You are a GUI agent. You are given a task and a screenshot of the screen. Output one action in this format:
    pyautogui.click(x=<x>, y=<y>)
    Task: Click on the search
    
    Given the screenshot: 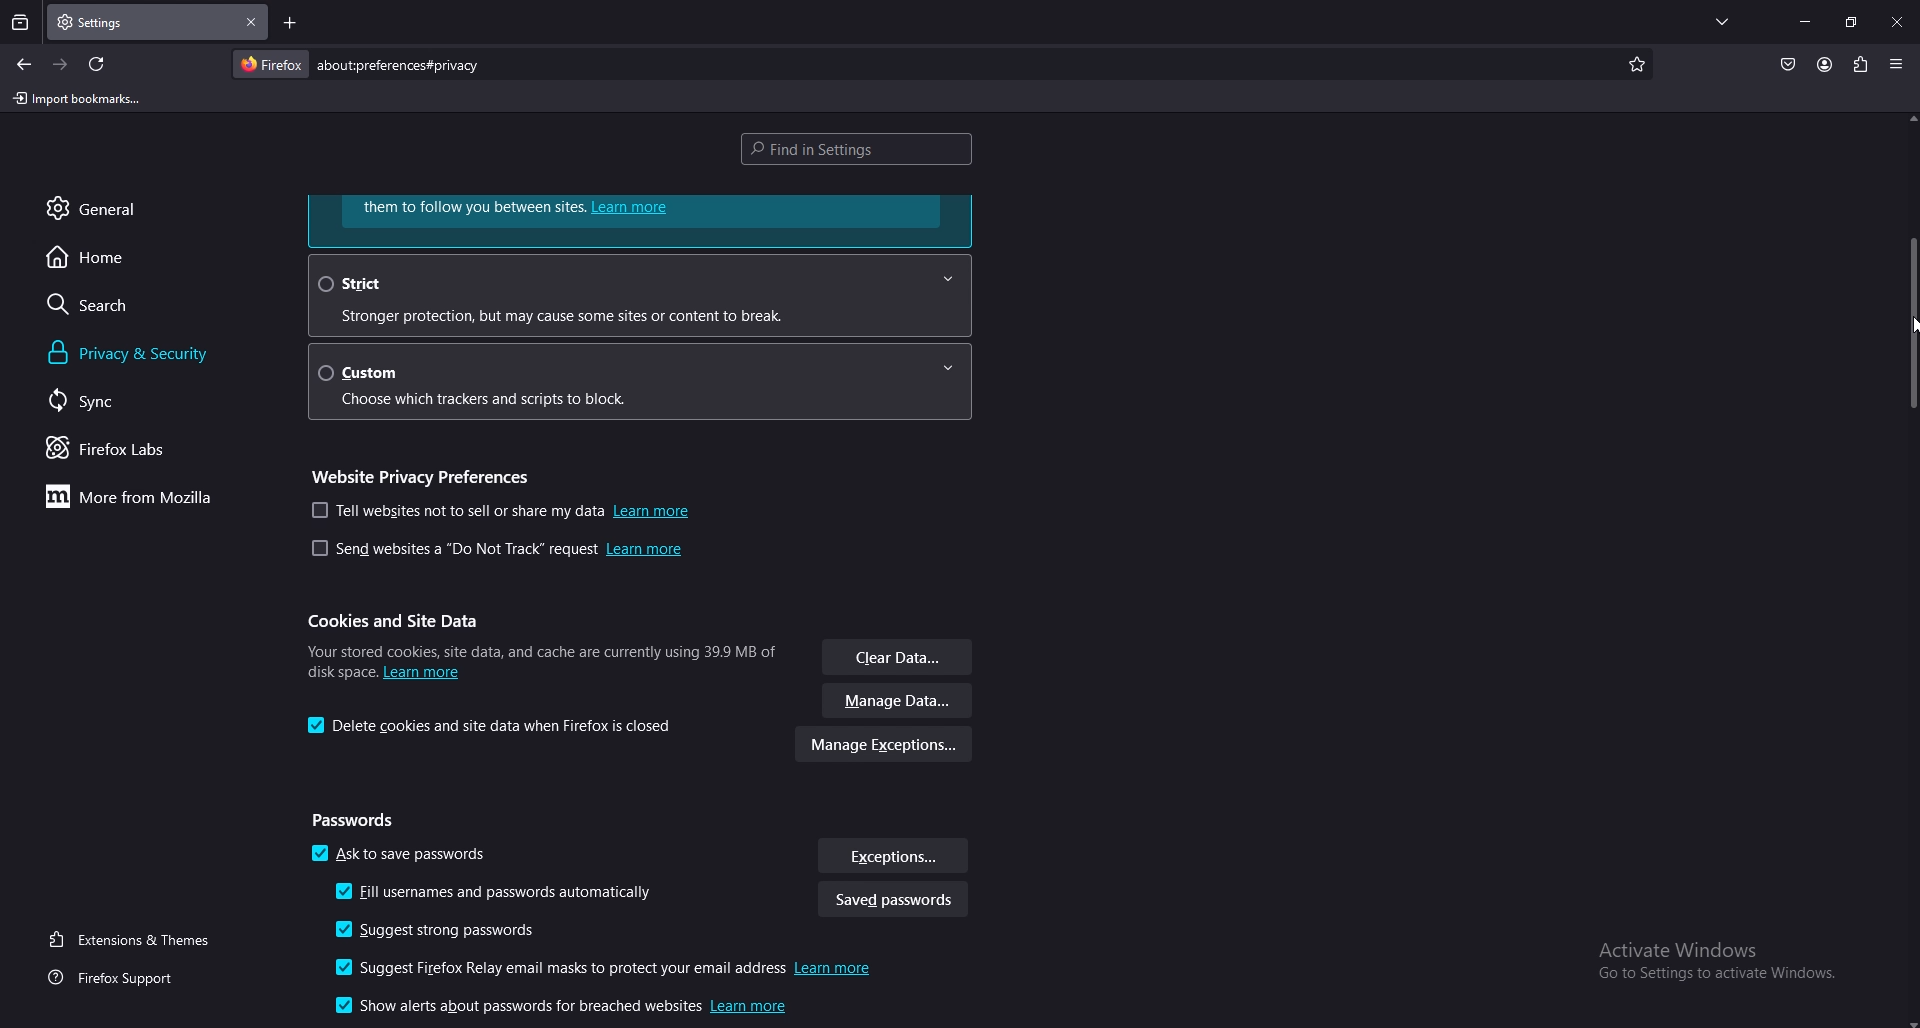 What is the action you would take?
    pyautogui.click(x=123, y=304)
    